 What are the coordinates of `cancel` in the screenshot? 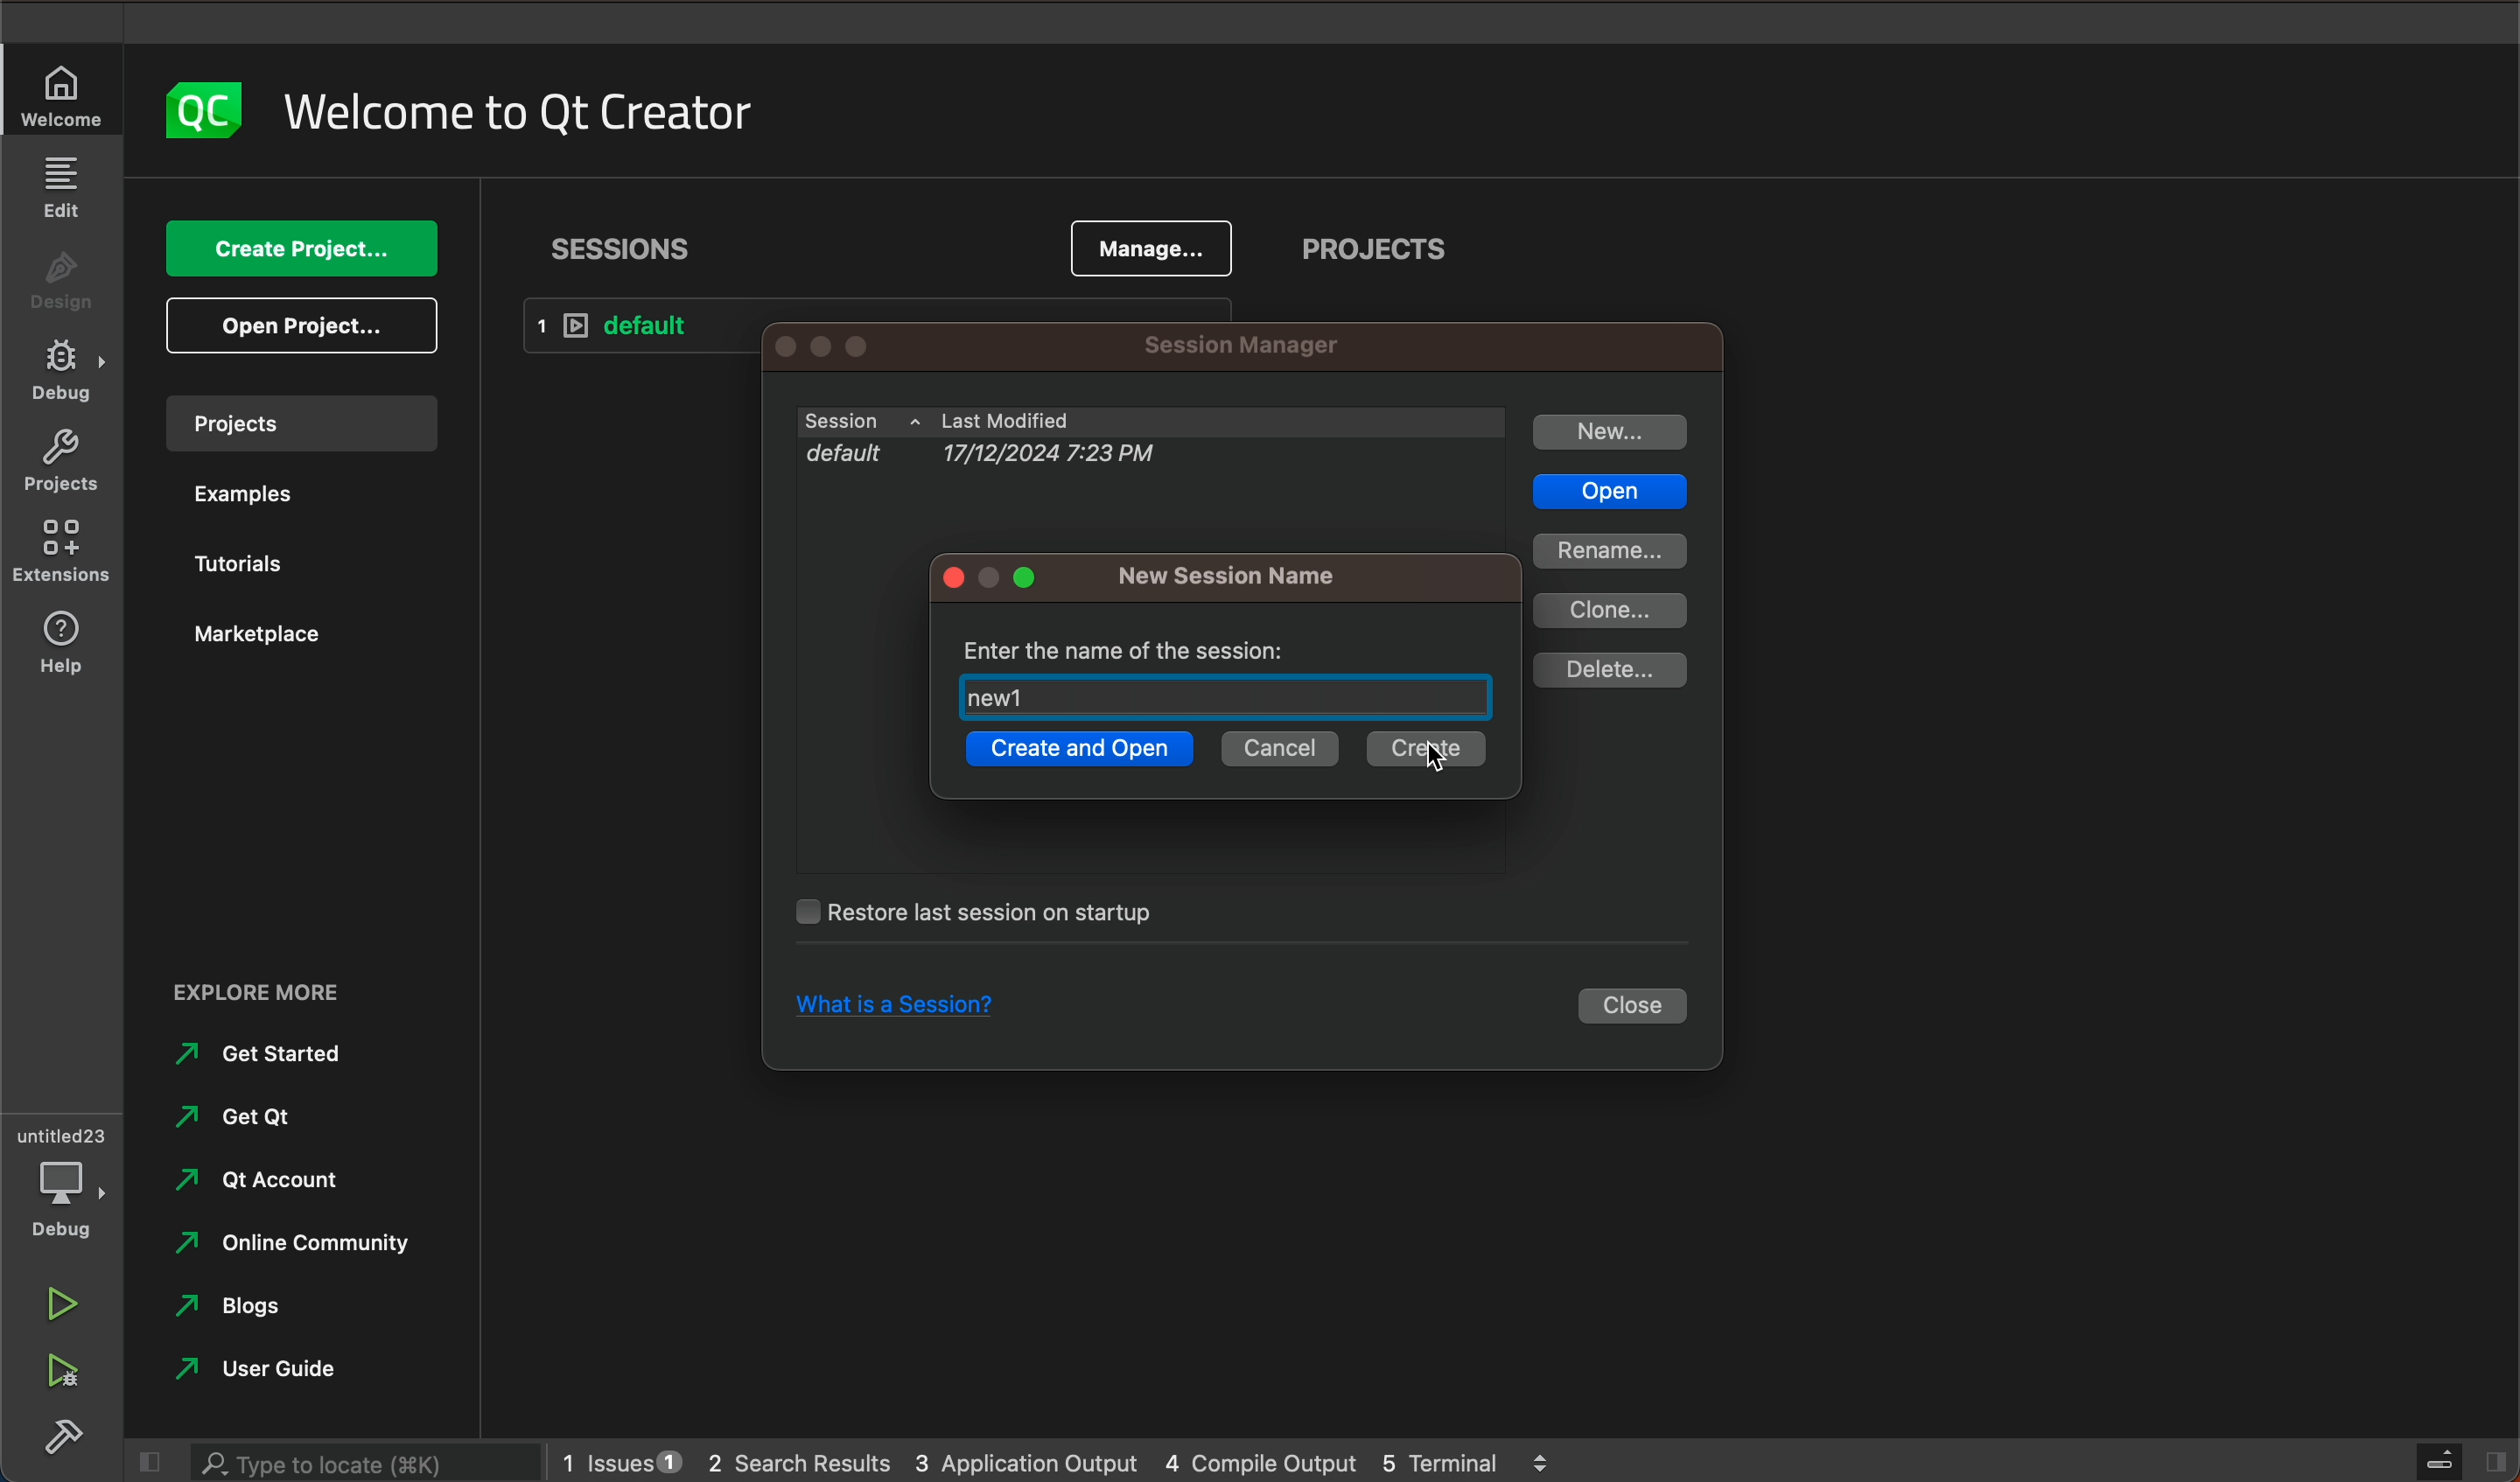 It's located at (1281, 750).